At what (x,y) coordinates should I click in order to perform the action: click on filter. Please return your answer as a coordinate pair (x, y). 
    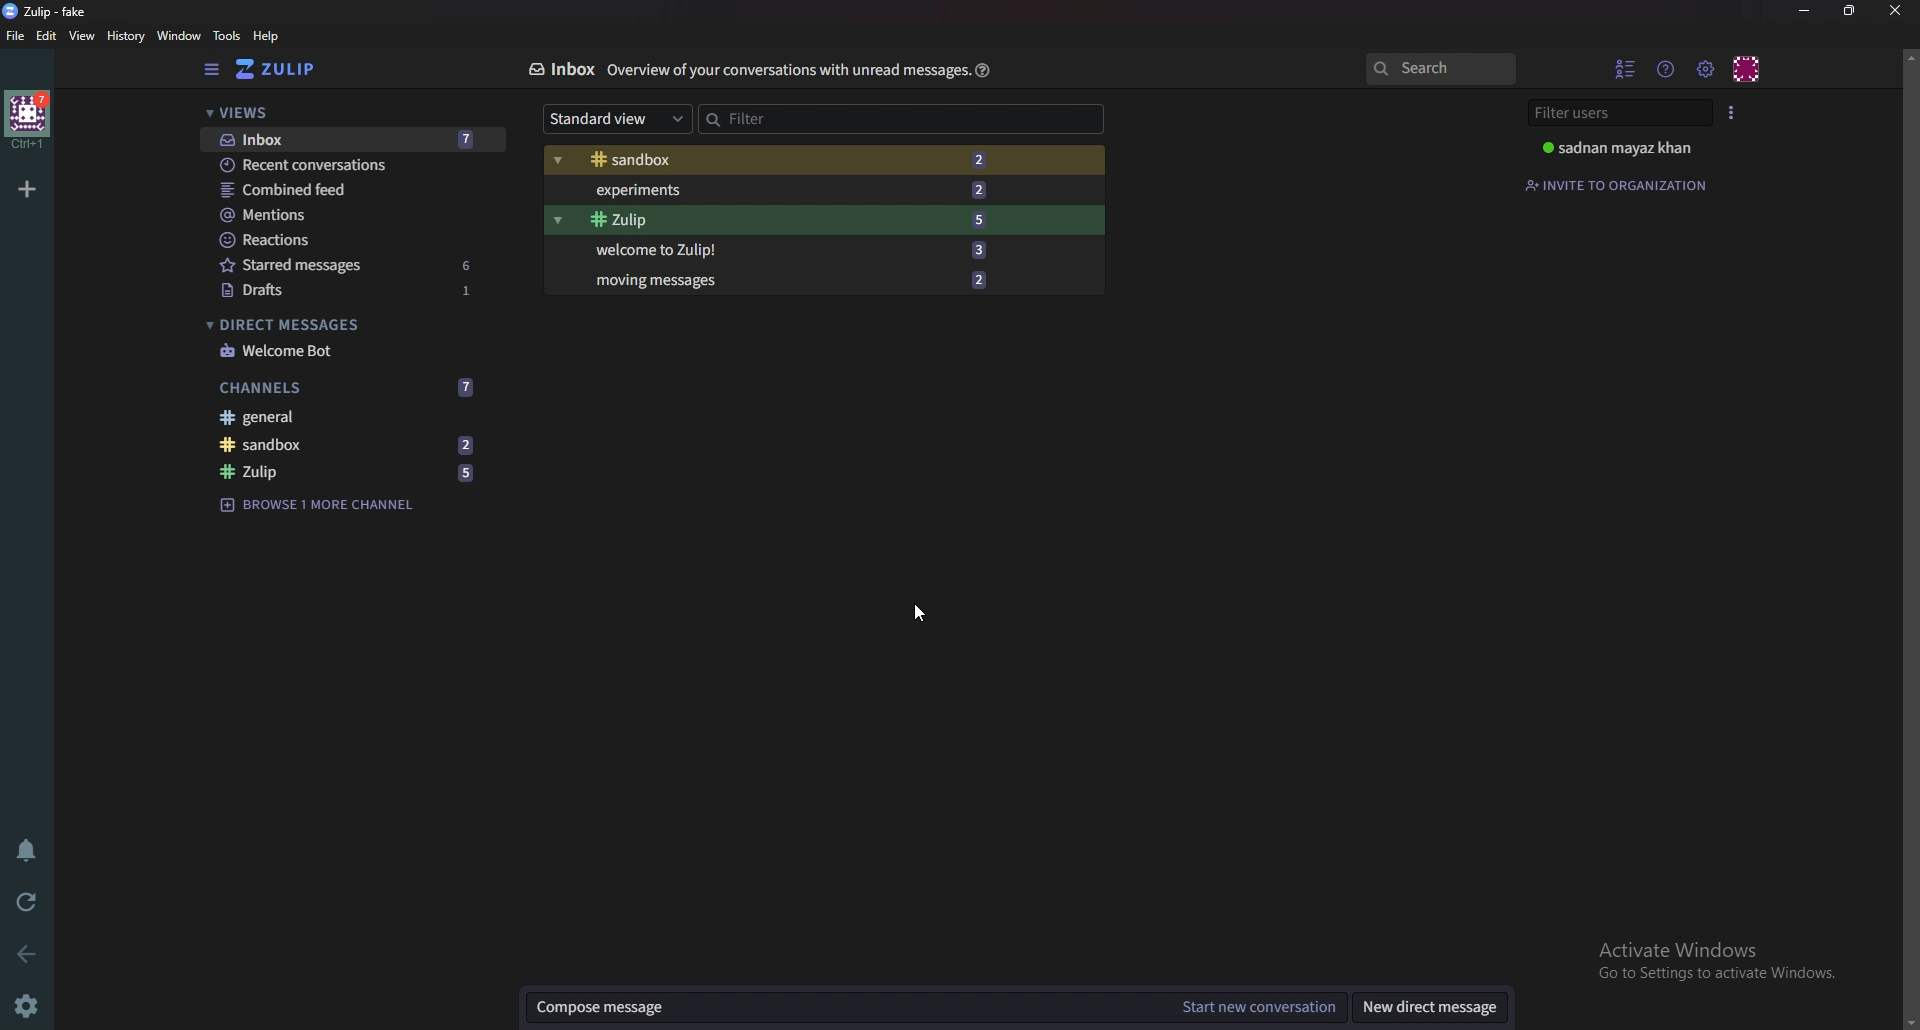
    Looking at the image, I should click on (890, 119).